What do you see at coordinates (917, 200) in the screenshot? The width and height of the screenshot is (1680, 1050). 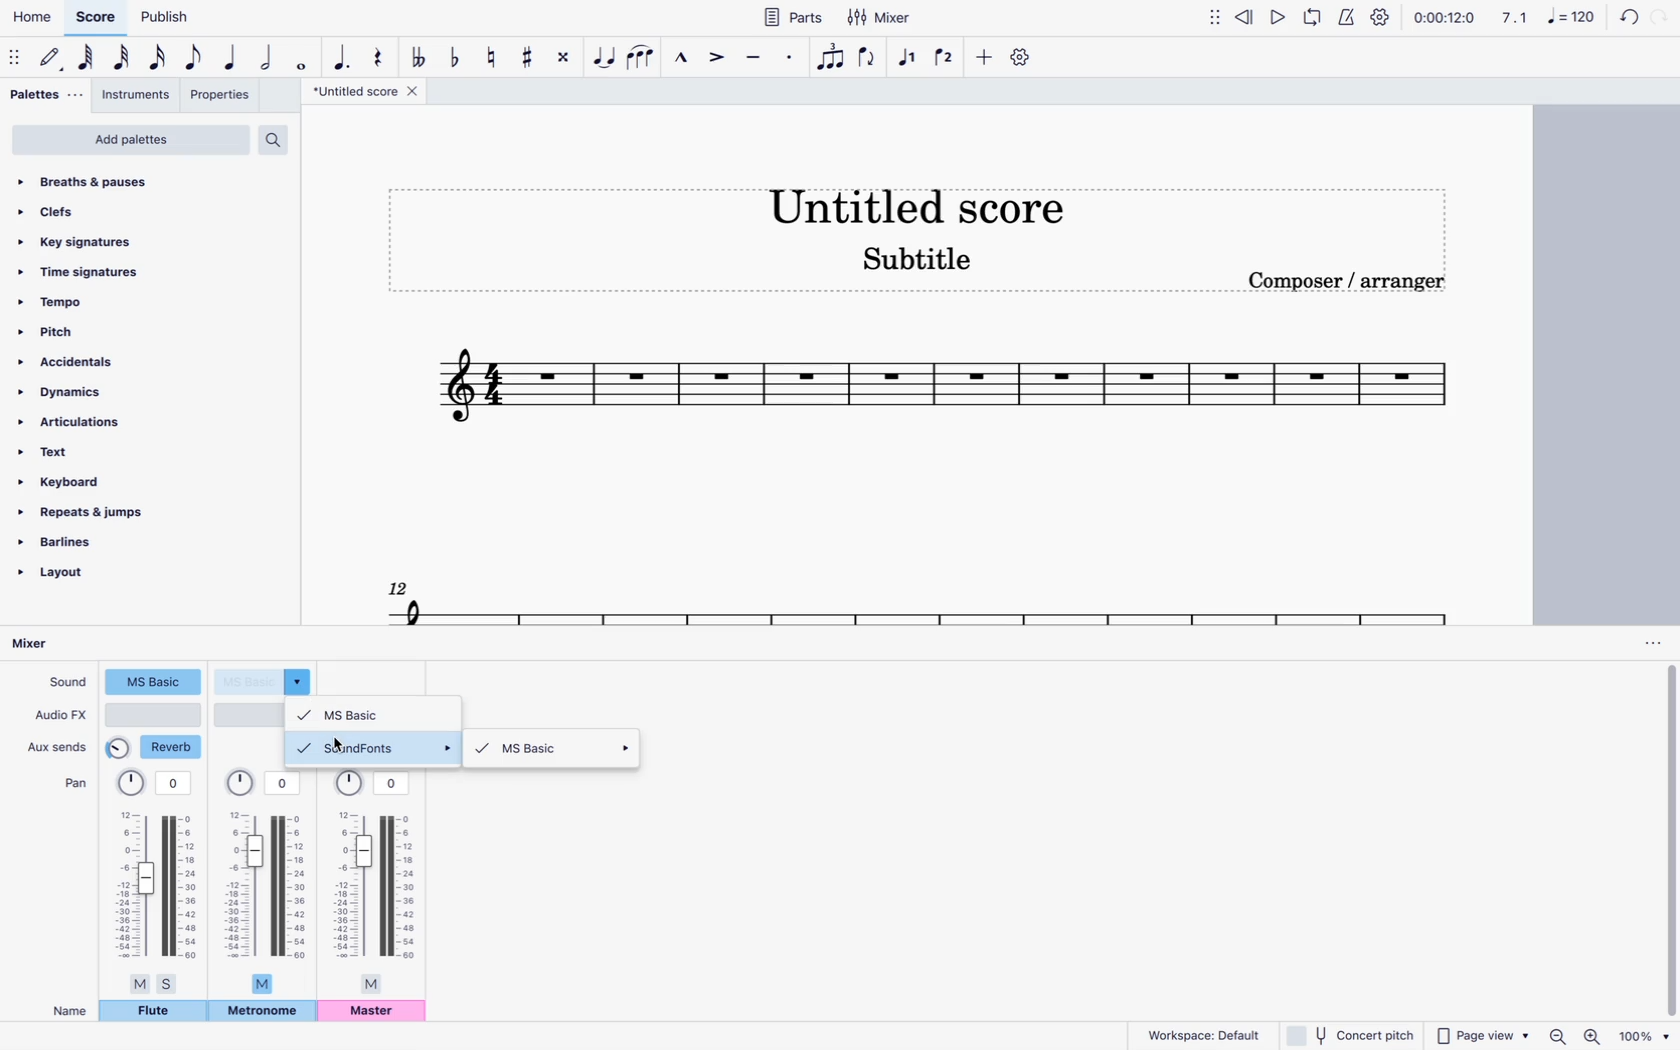 I see `score title` at bounding box center [917, 200].